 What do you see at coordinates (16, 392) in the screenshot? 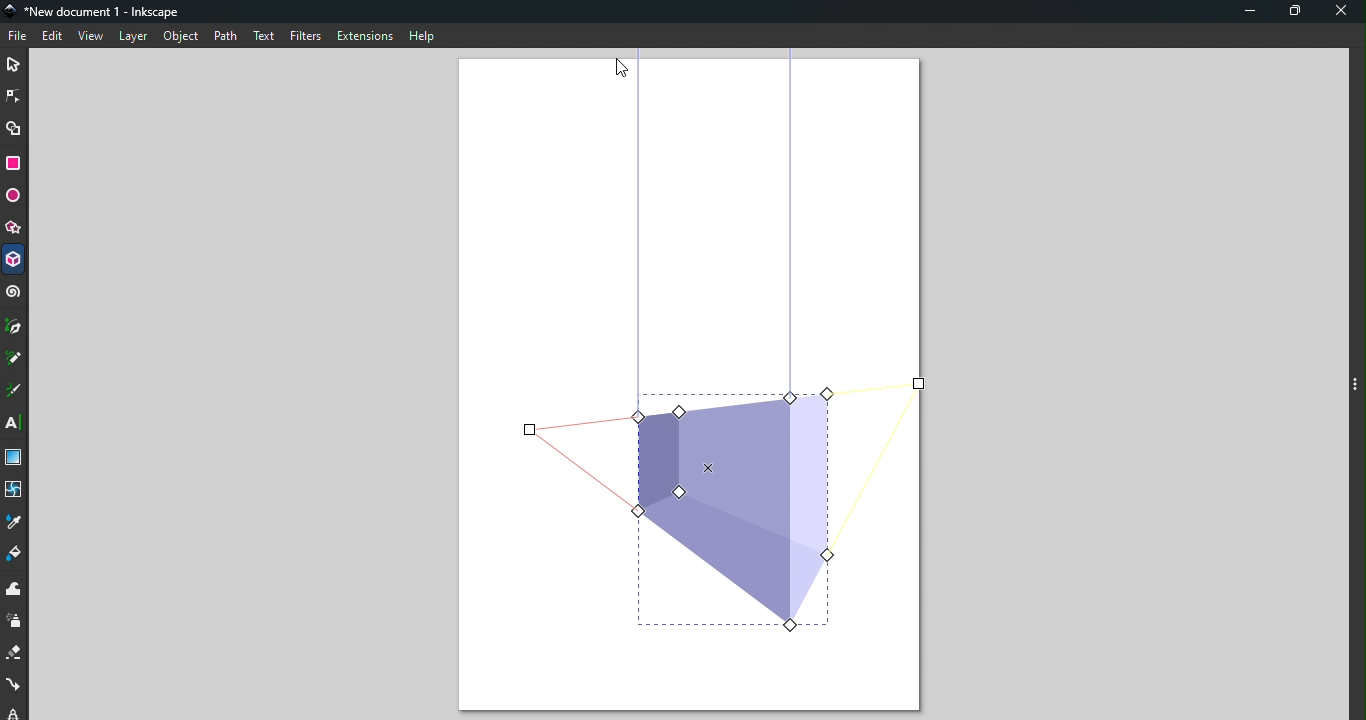
I see `Calligraphy tool` at bounding box center [16, 392].